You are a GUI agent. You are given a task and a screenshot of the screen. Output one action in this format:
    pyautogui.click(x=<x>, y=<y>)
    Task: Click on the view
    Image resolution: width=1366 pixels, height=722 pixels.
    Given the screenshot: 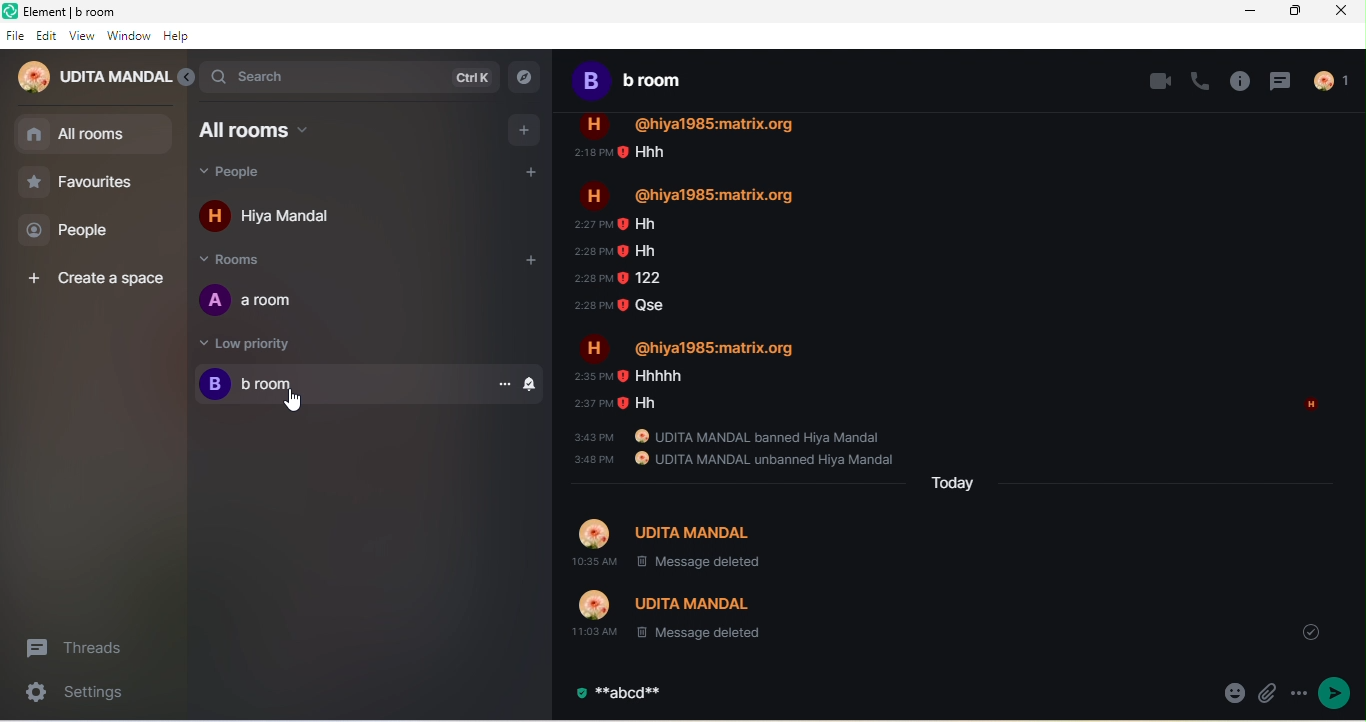 What is the action you would take?
    pyautogui.click(x=82, y=39)
    